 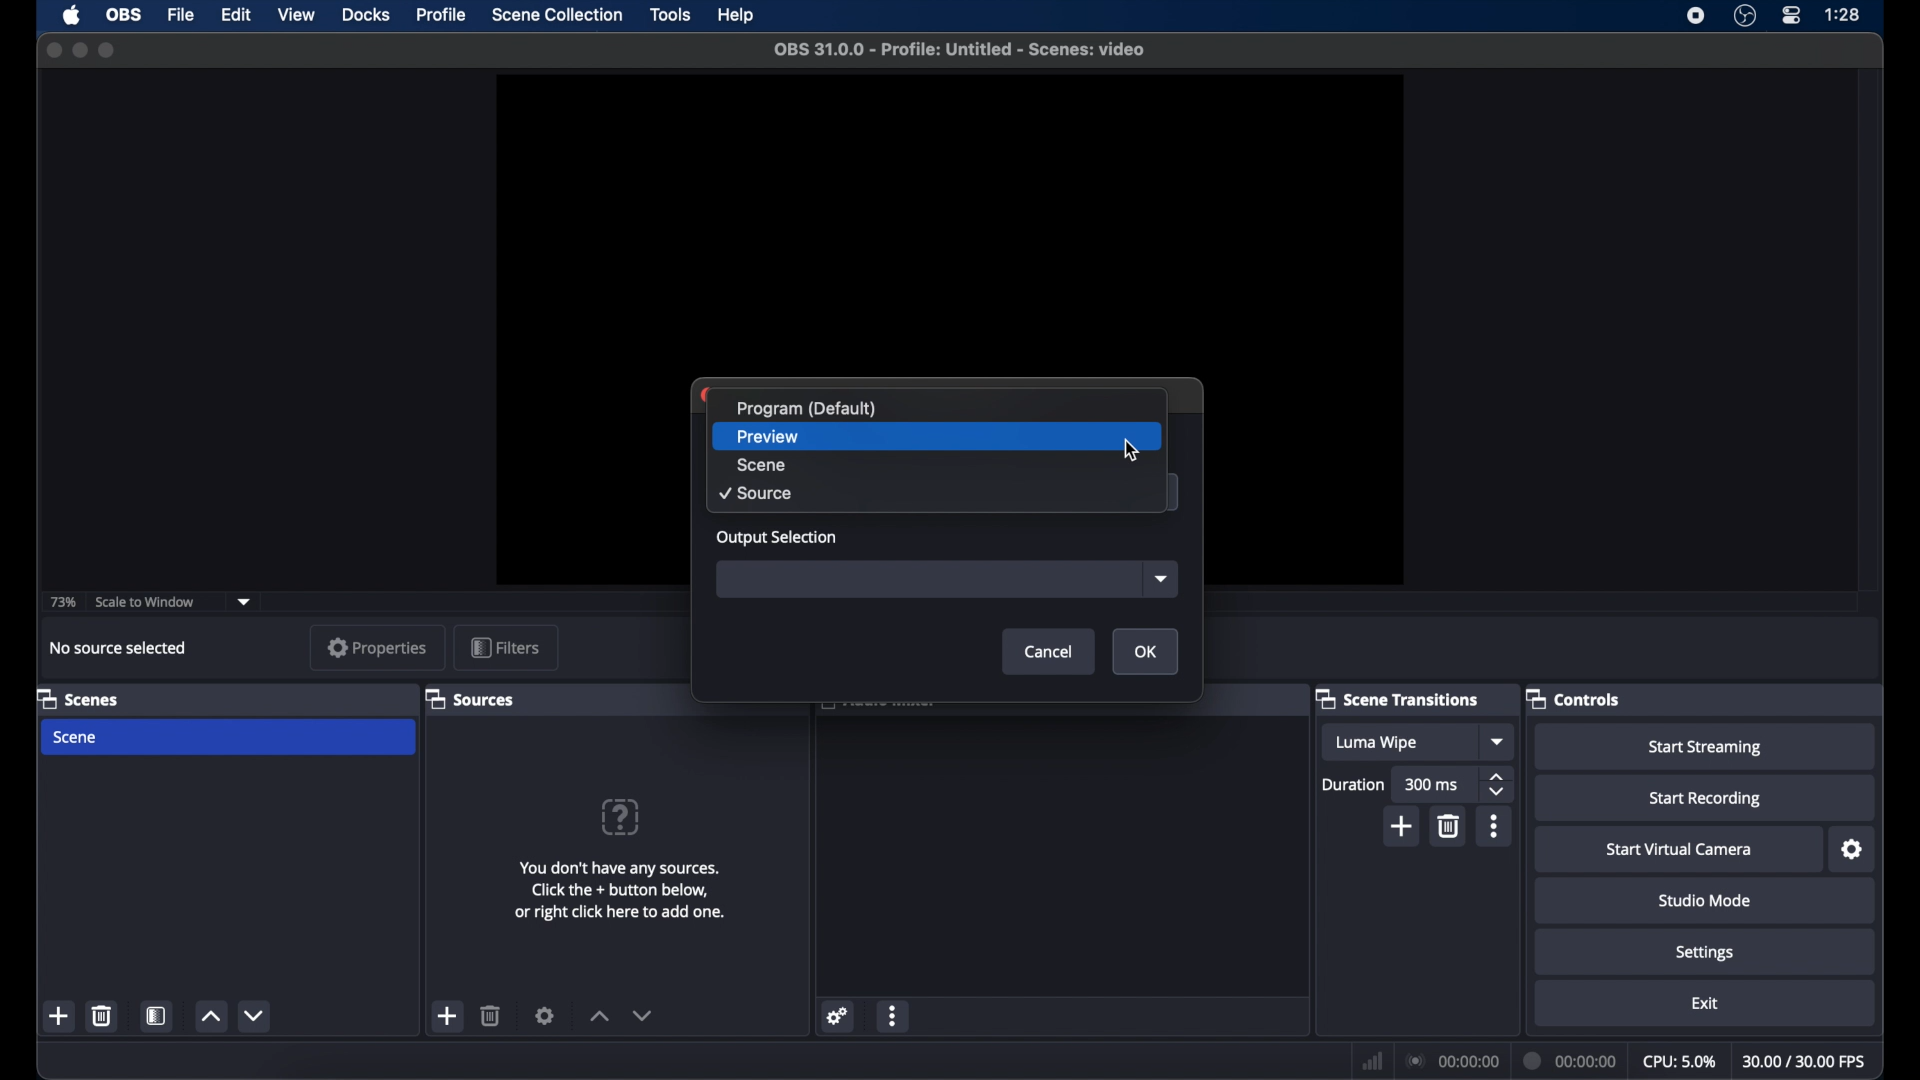 I want to click on properties, so click(x=377, y=647).